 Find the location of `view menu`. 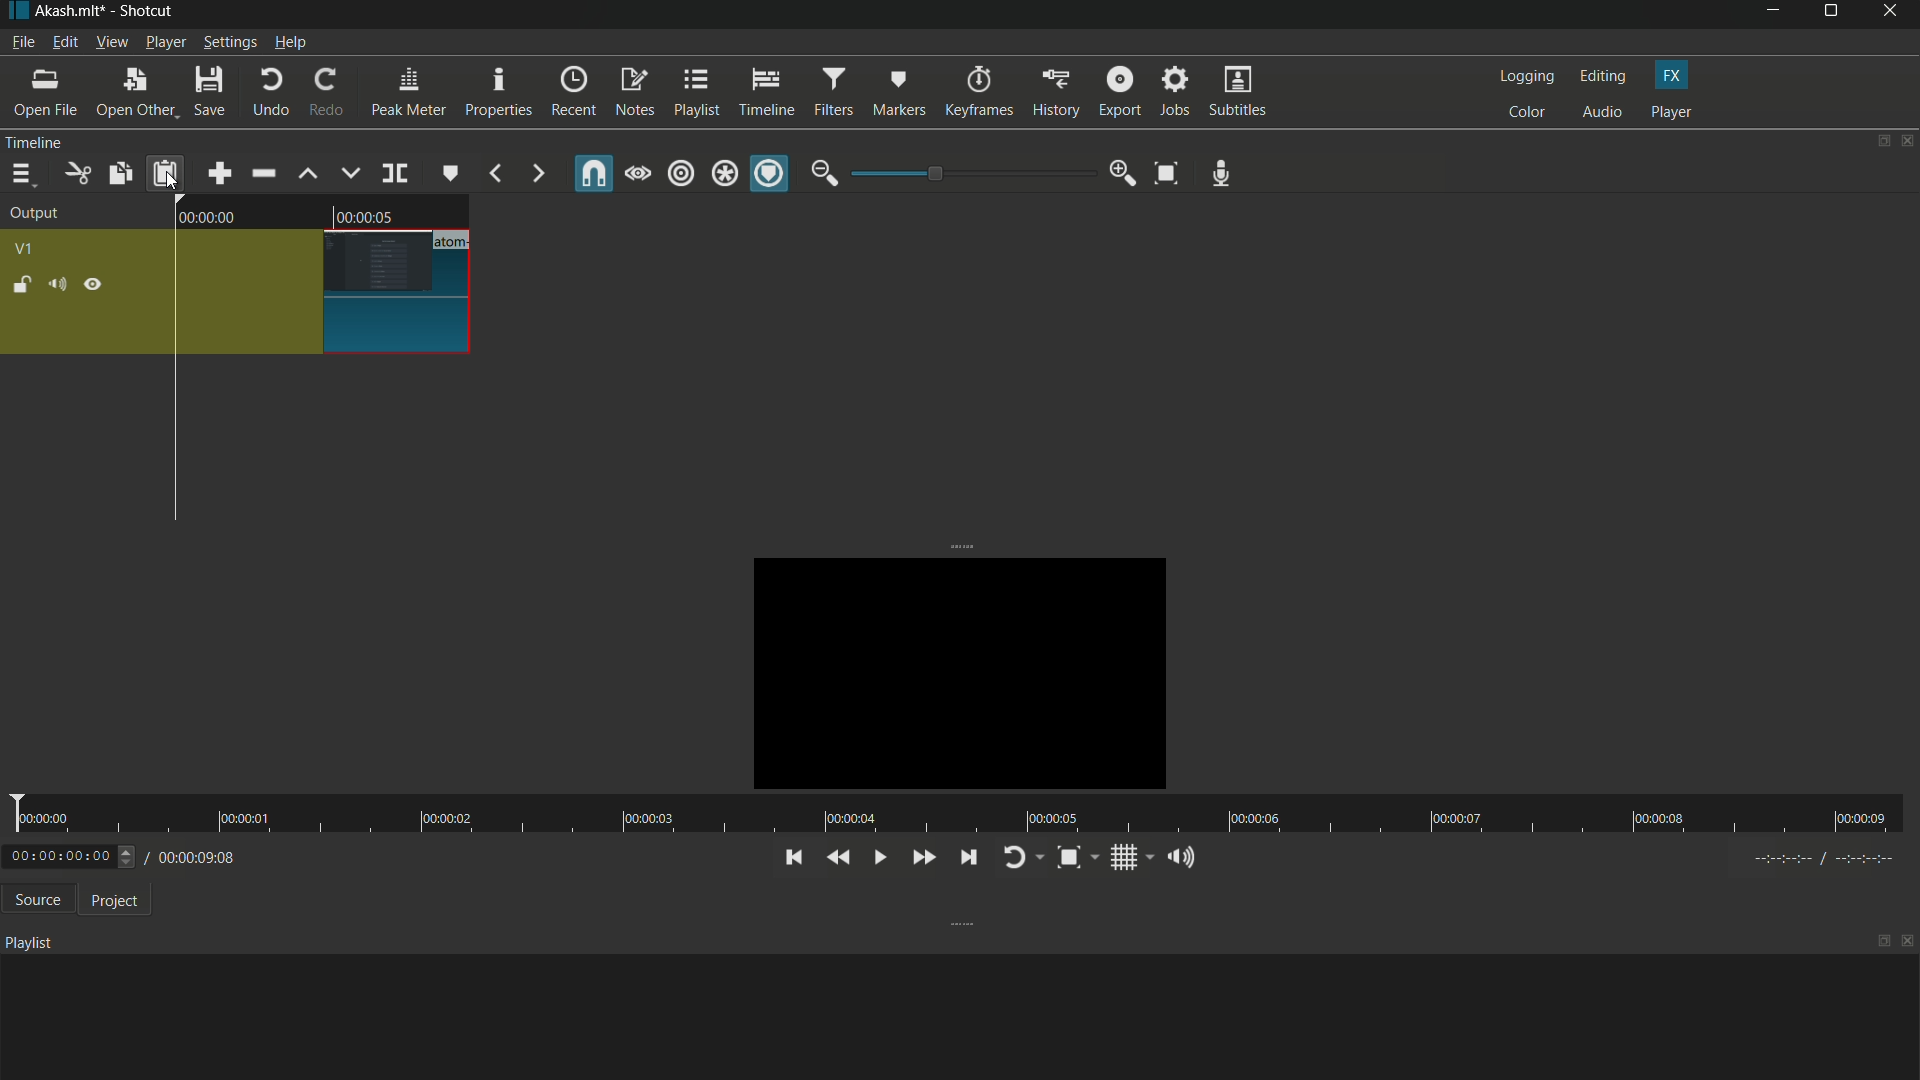

view menu is located at coordinates (110, 42).